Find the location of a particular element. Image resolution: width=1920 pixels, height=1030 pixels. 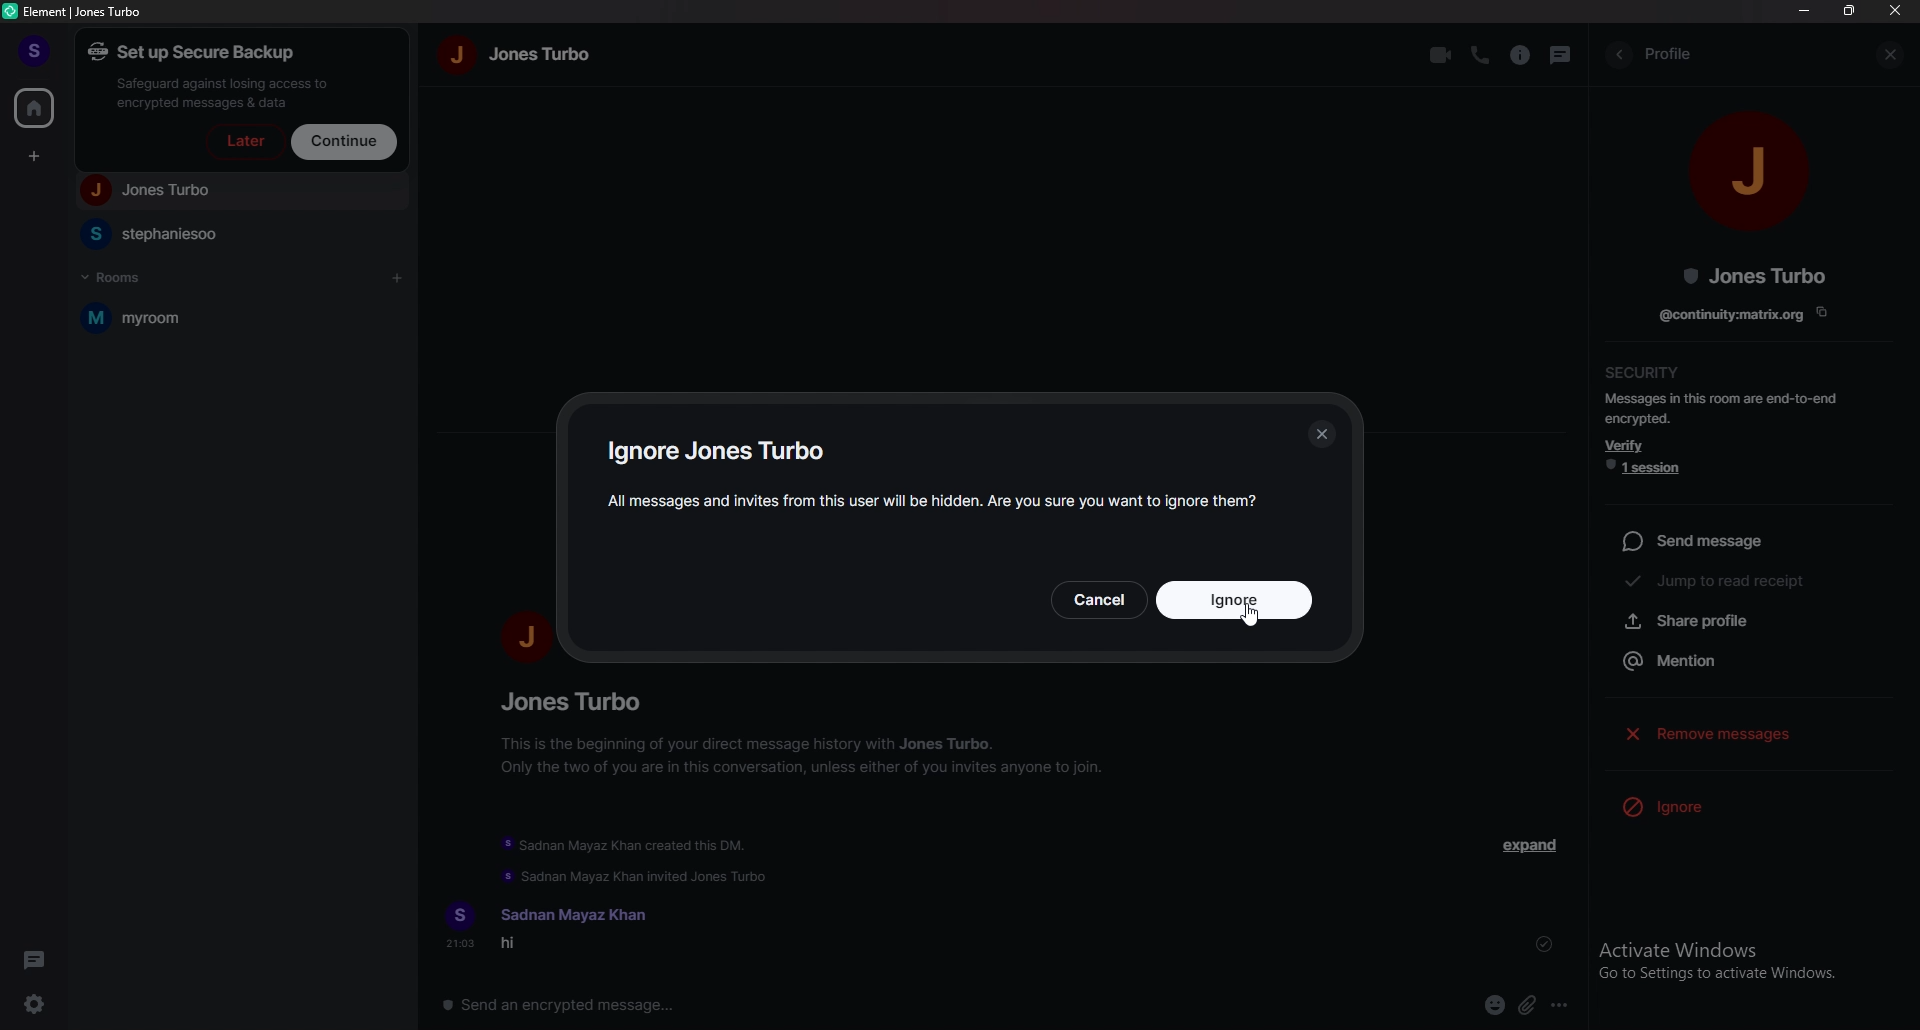

message is located at coordinates (564, 946).